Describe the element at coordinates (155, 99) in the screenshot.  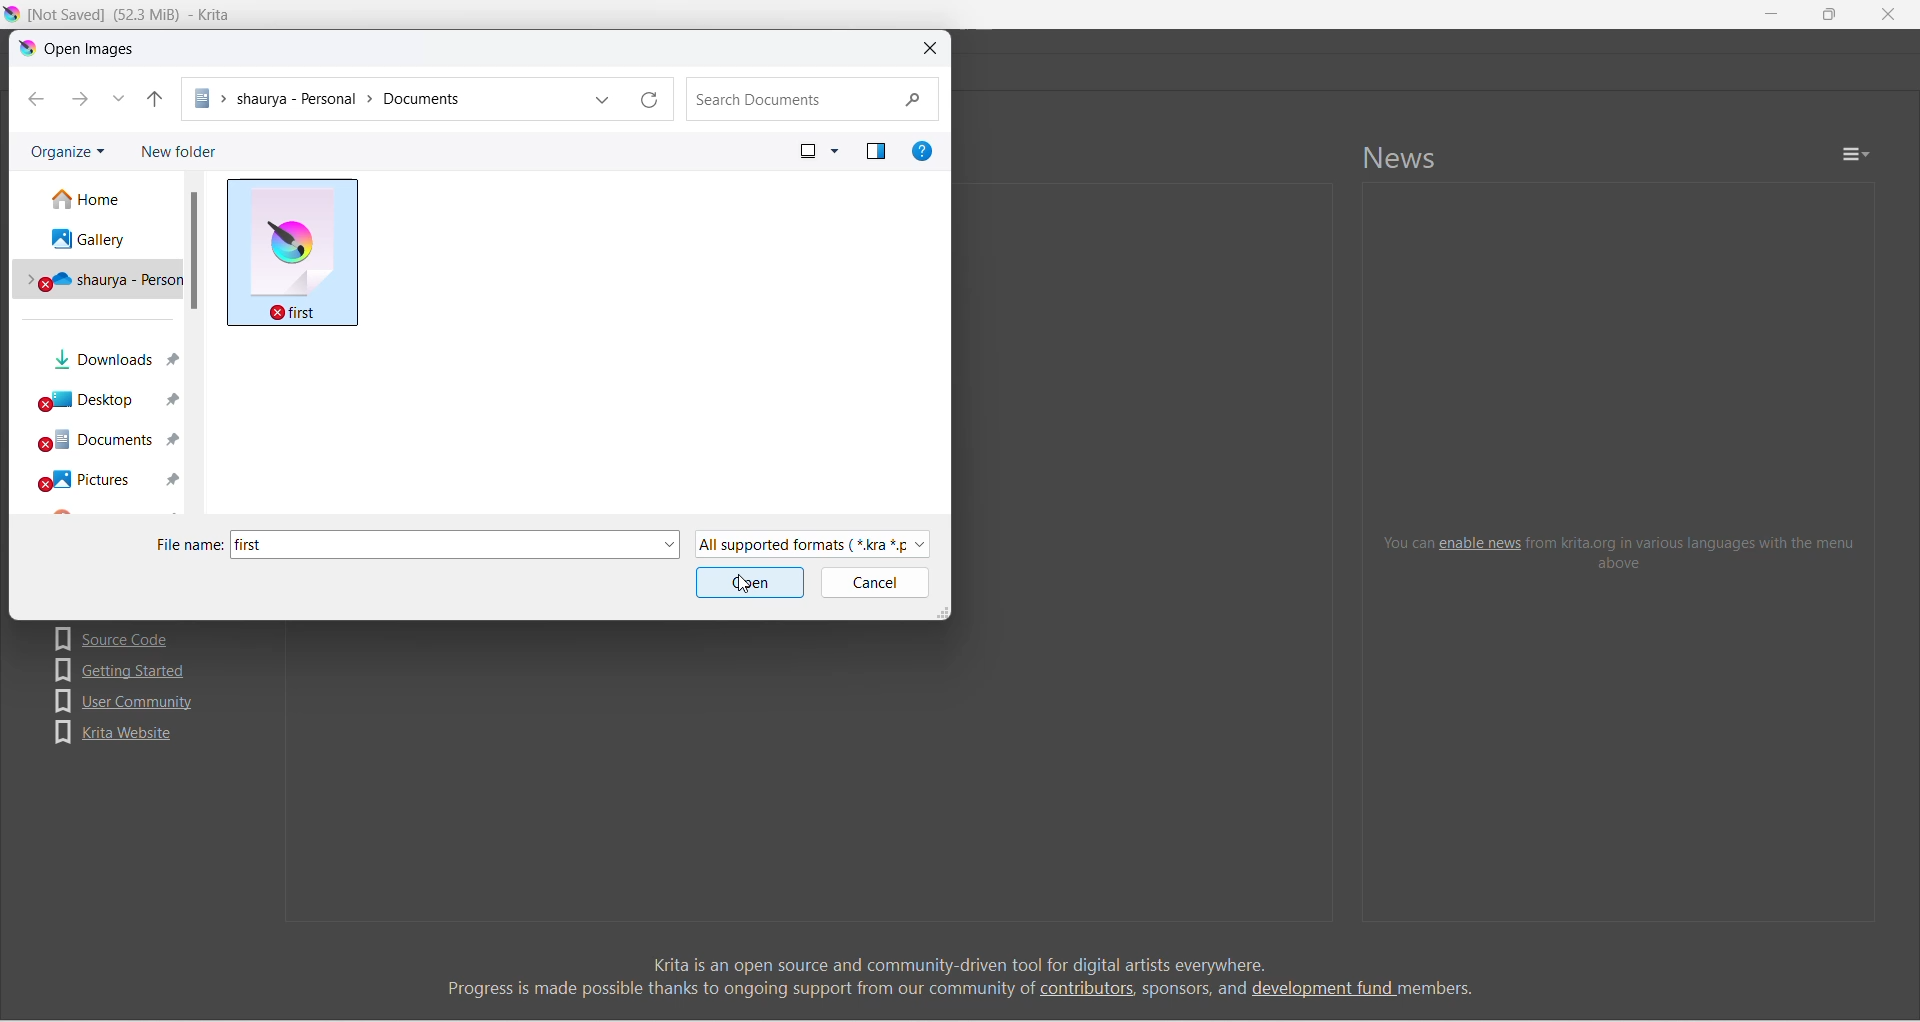
I see `up to` at that location.